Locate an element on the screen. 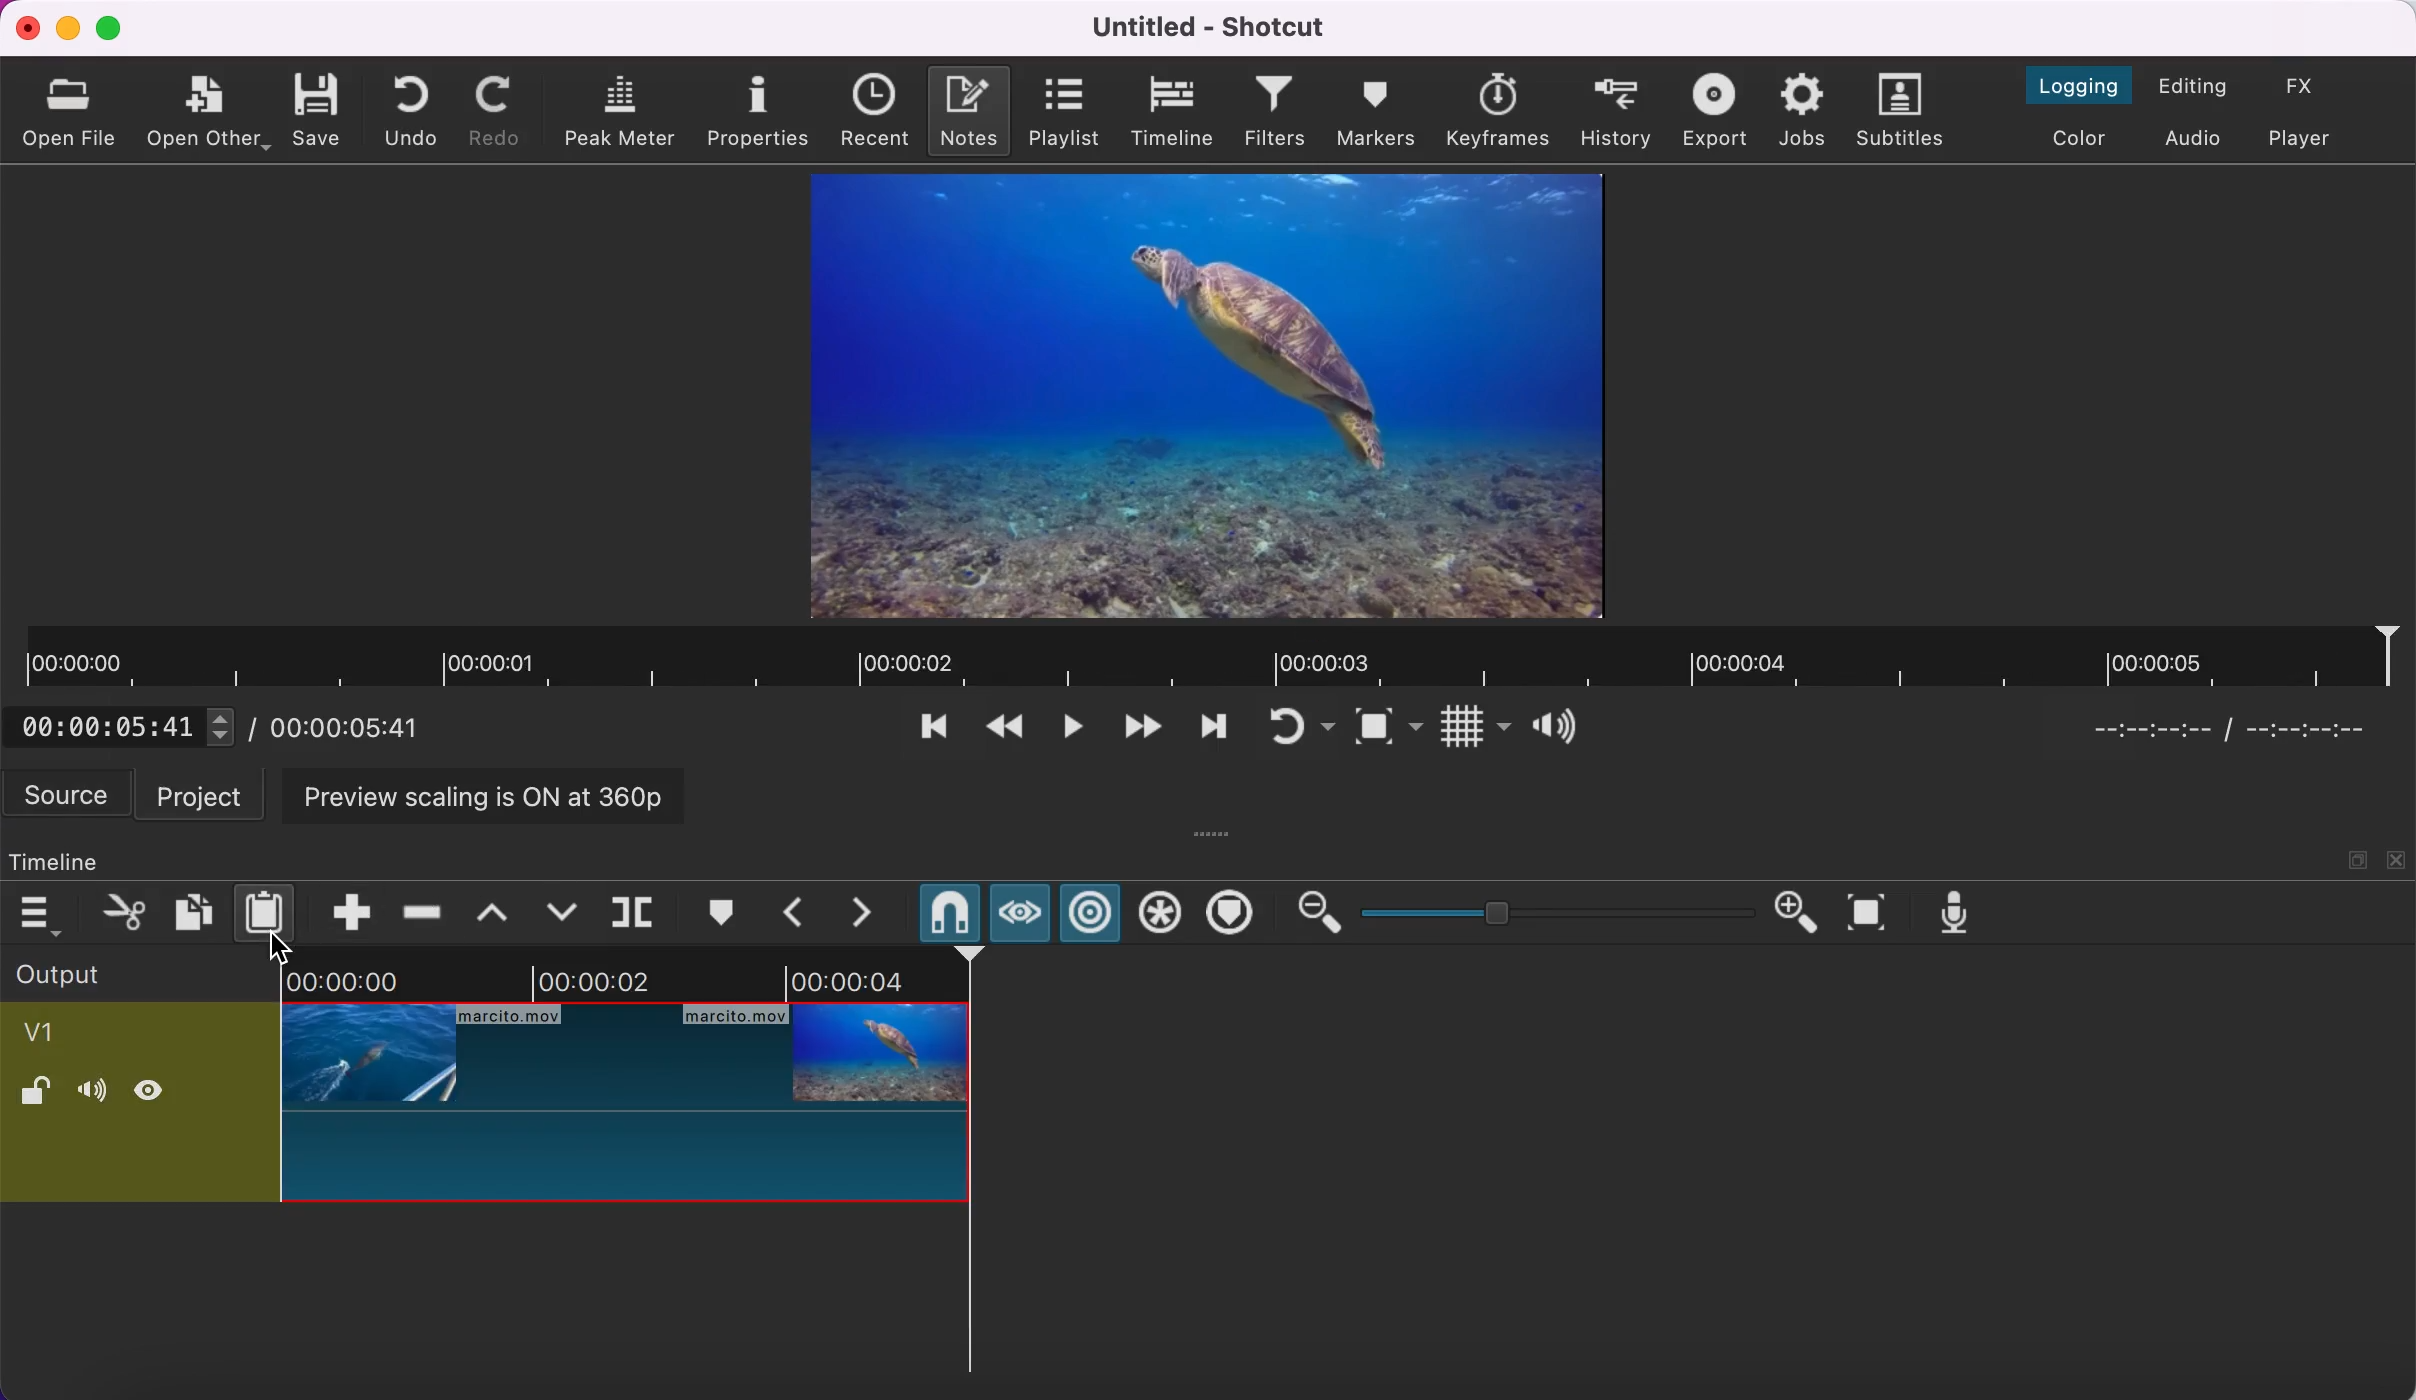  create/edit marker is located at coordinates (719, 908).